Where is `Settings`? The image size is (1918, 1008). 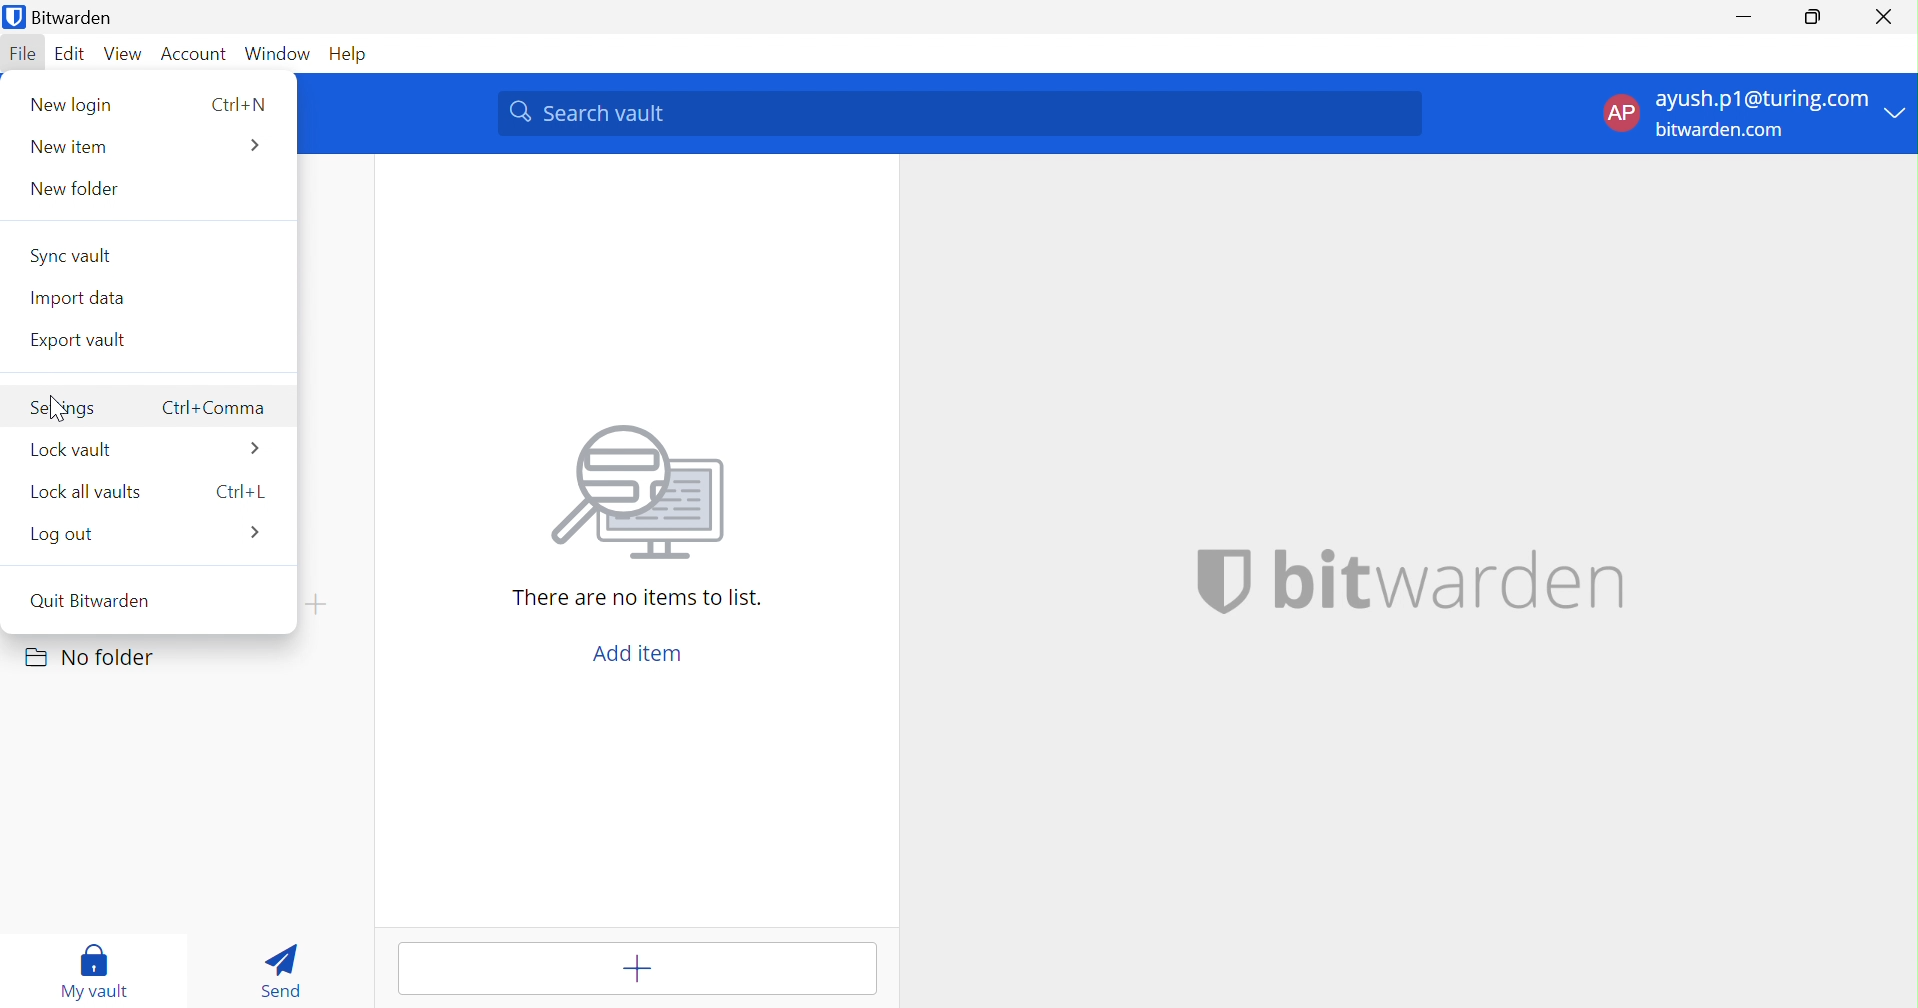 Settings is located at coordinates (62, 406).